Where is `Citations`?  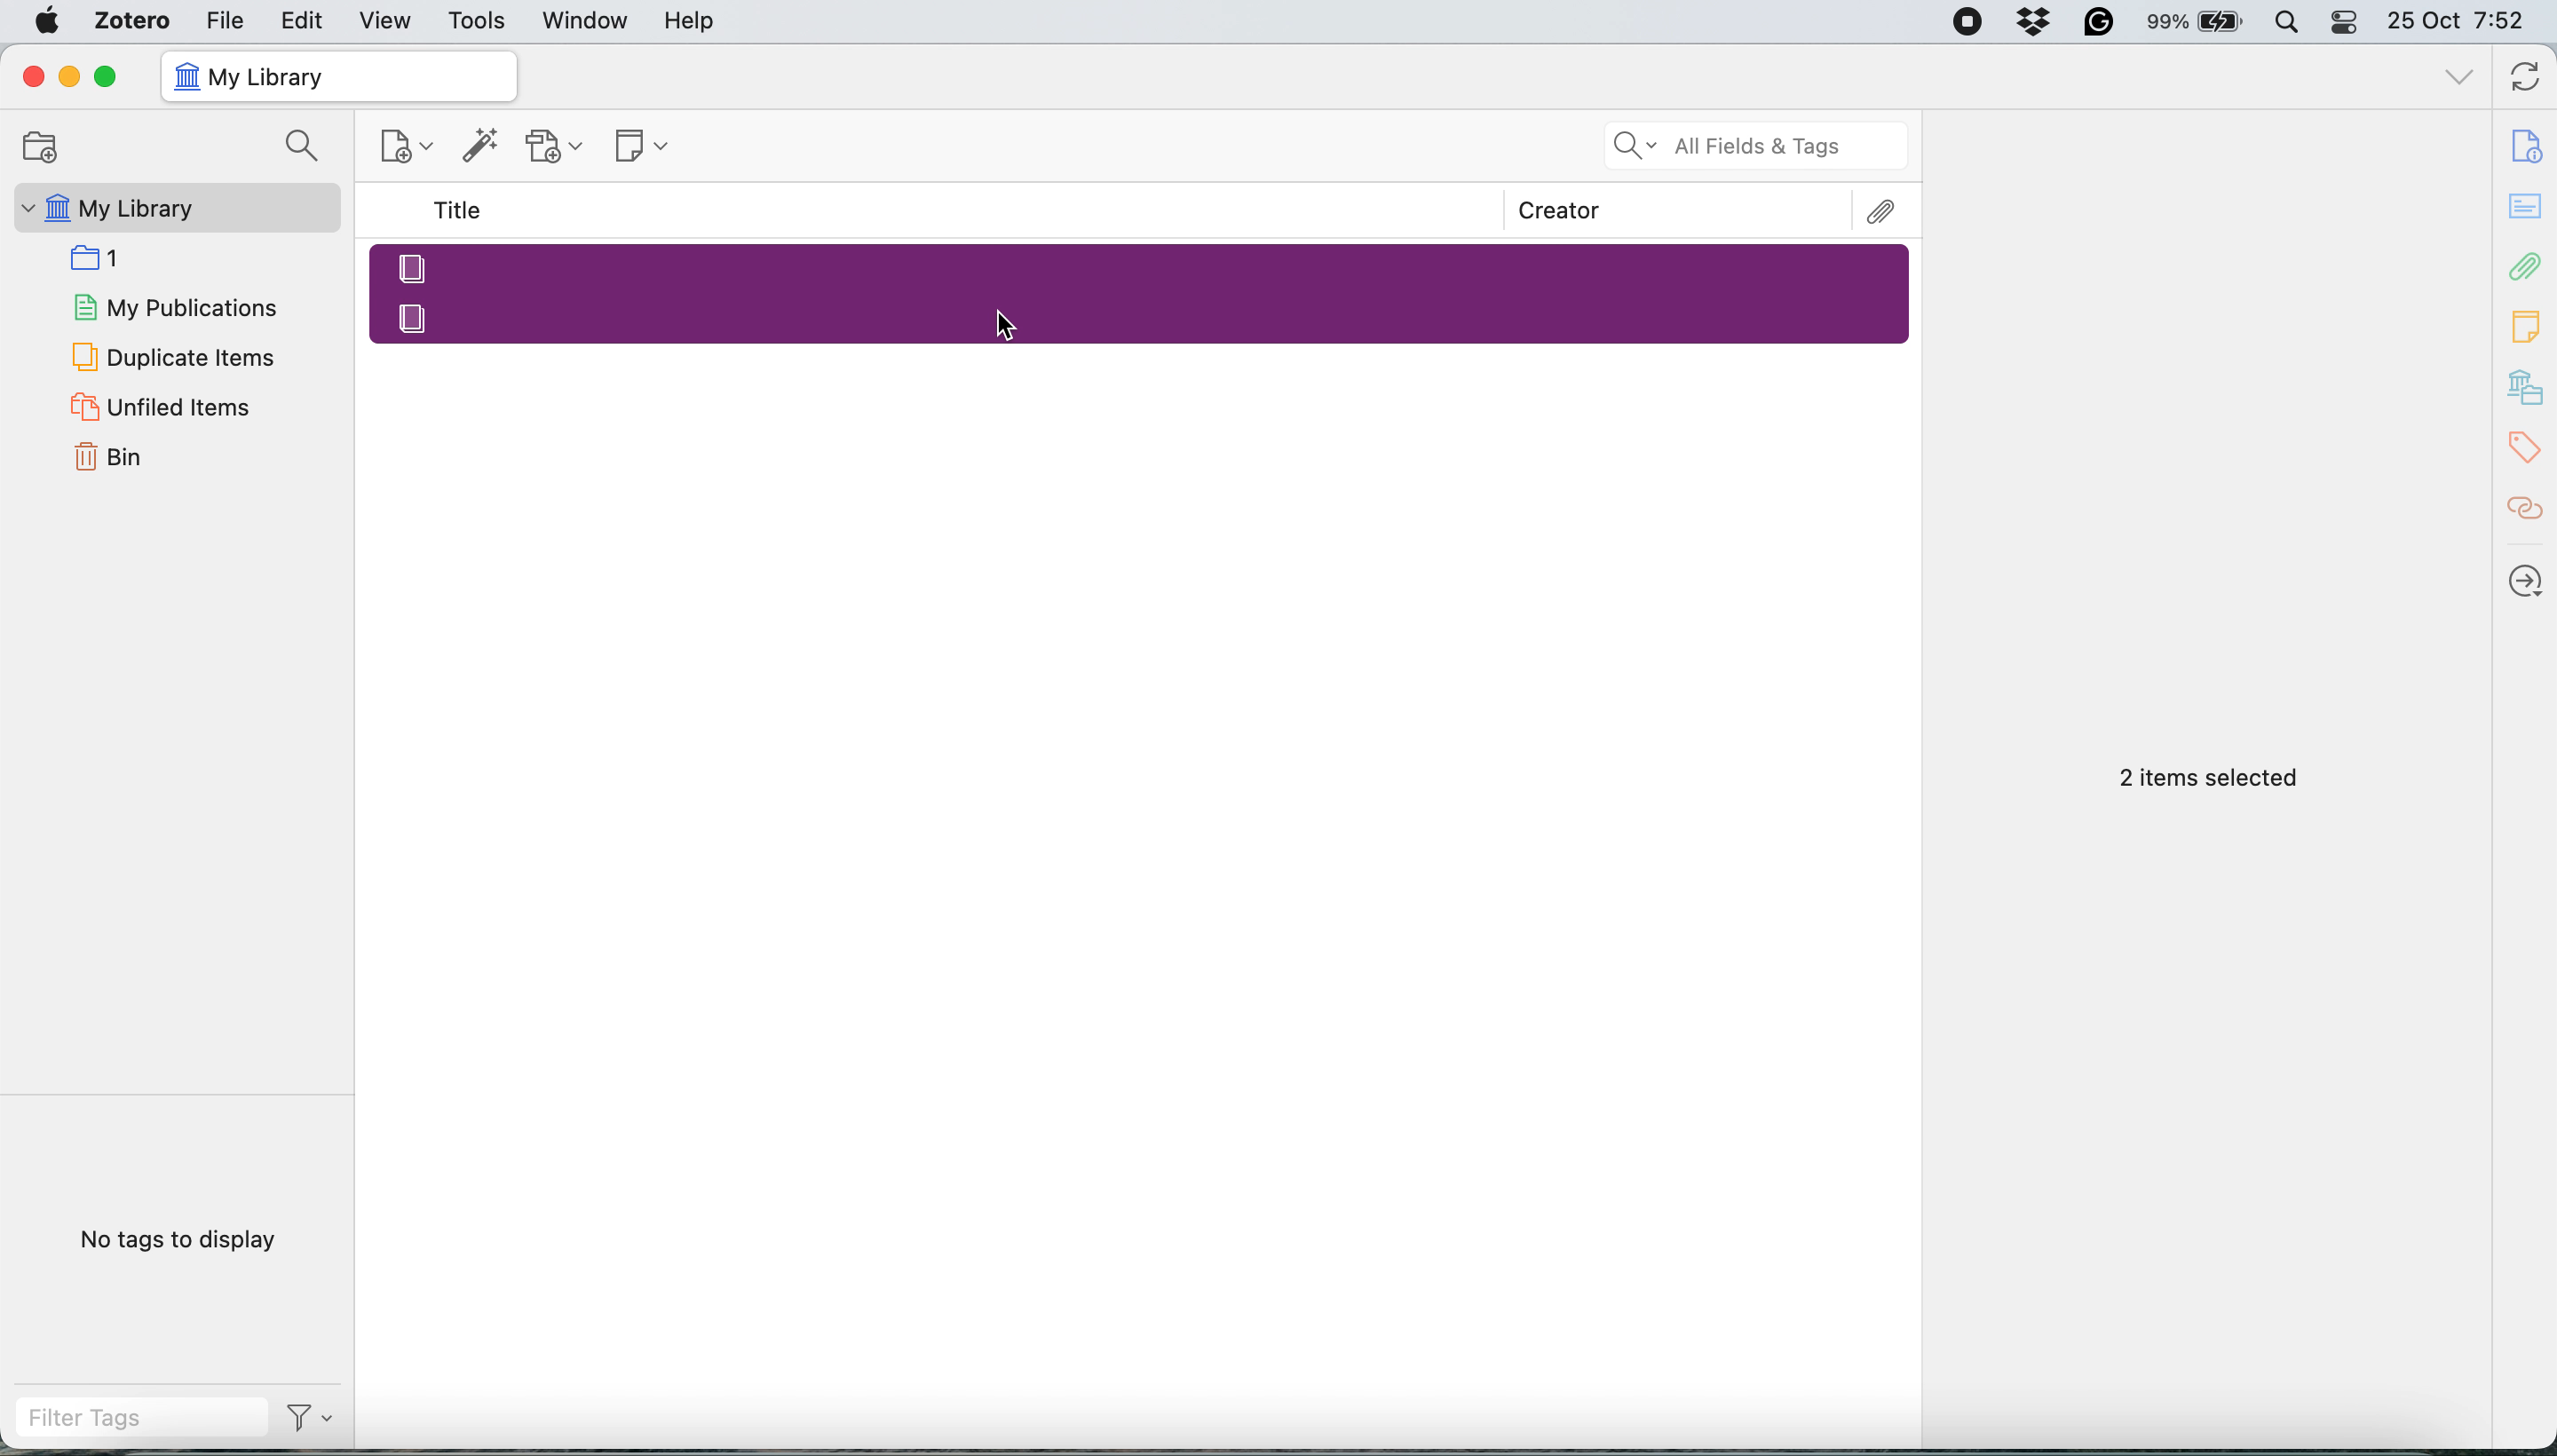
Citations is located at coordinates (2528, 509).